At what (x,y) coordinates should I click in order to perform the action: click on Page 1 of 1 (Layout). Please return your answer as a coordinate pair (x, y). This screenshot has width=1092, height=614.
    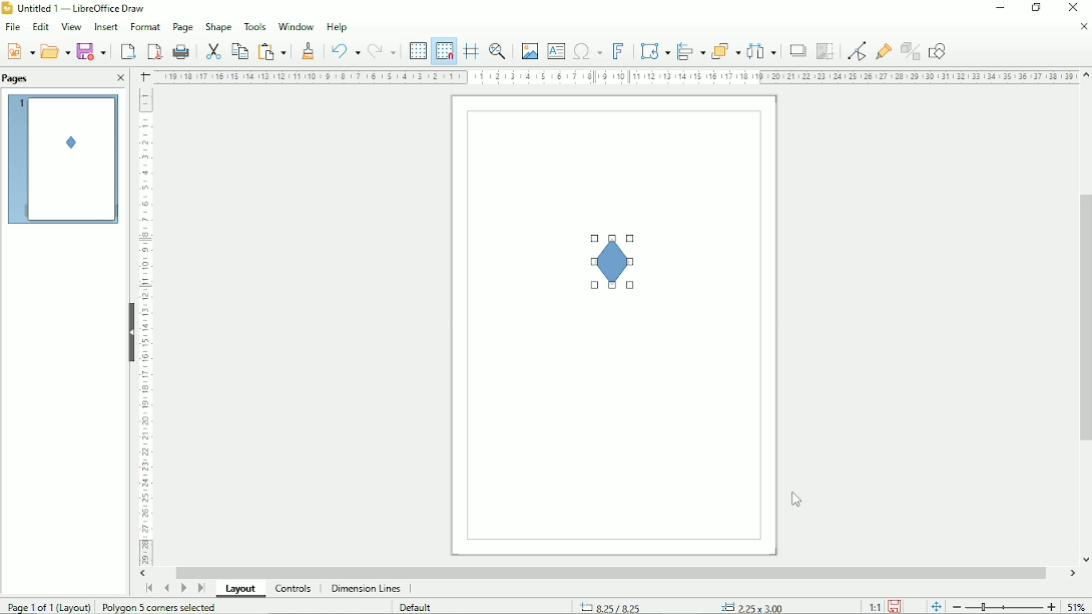
    Looking at the image, I should click on (48, 605).